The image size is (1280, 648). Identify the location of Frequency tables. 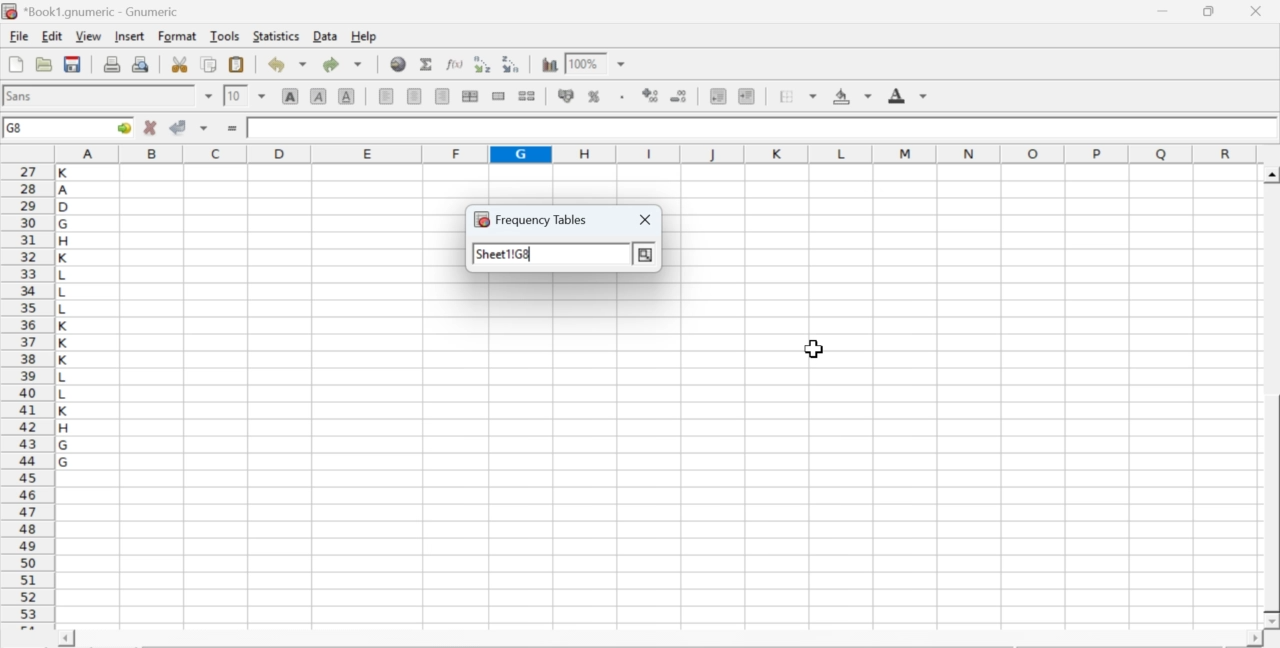
(539, 219).